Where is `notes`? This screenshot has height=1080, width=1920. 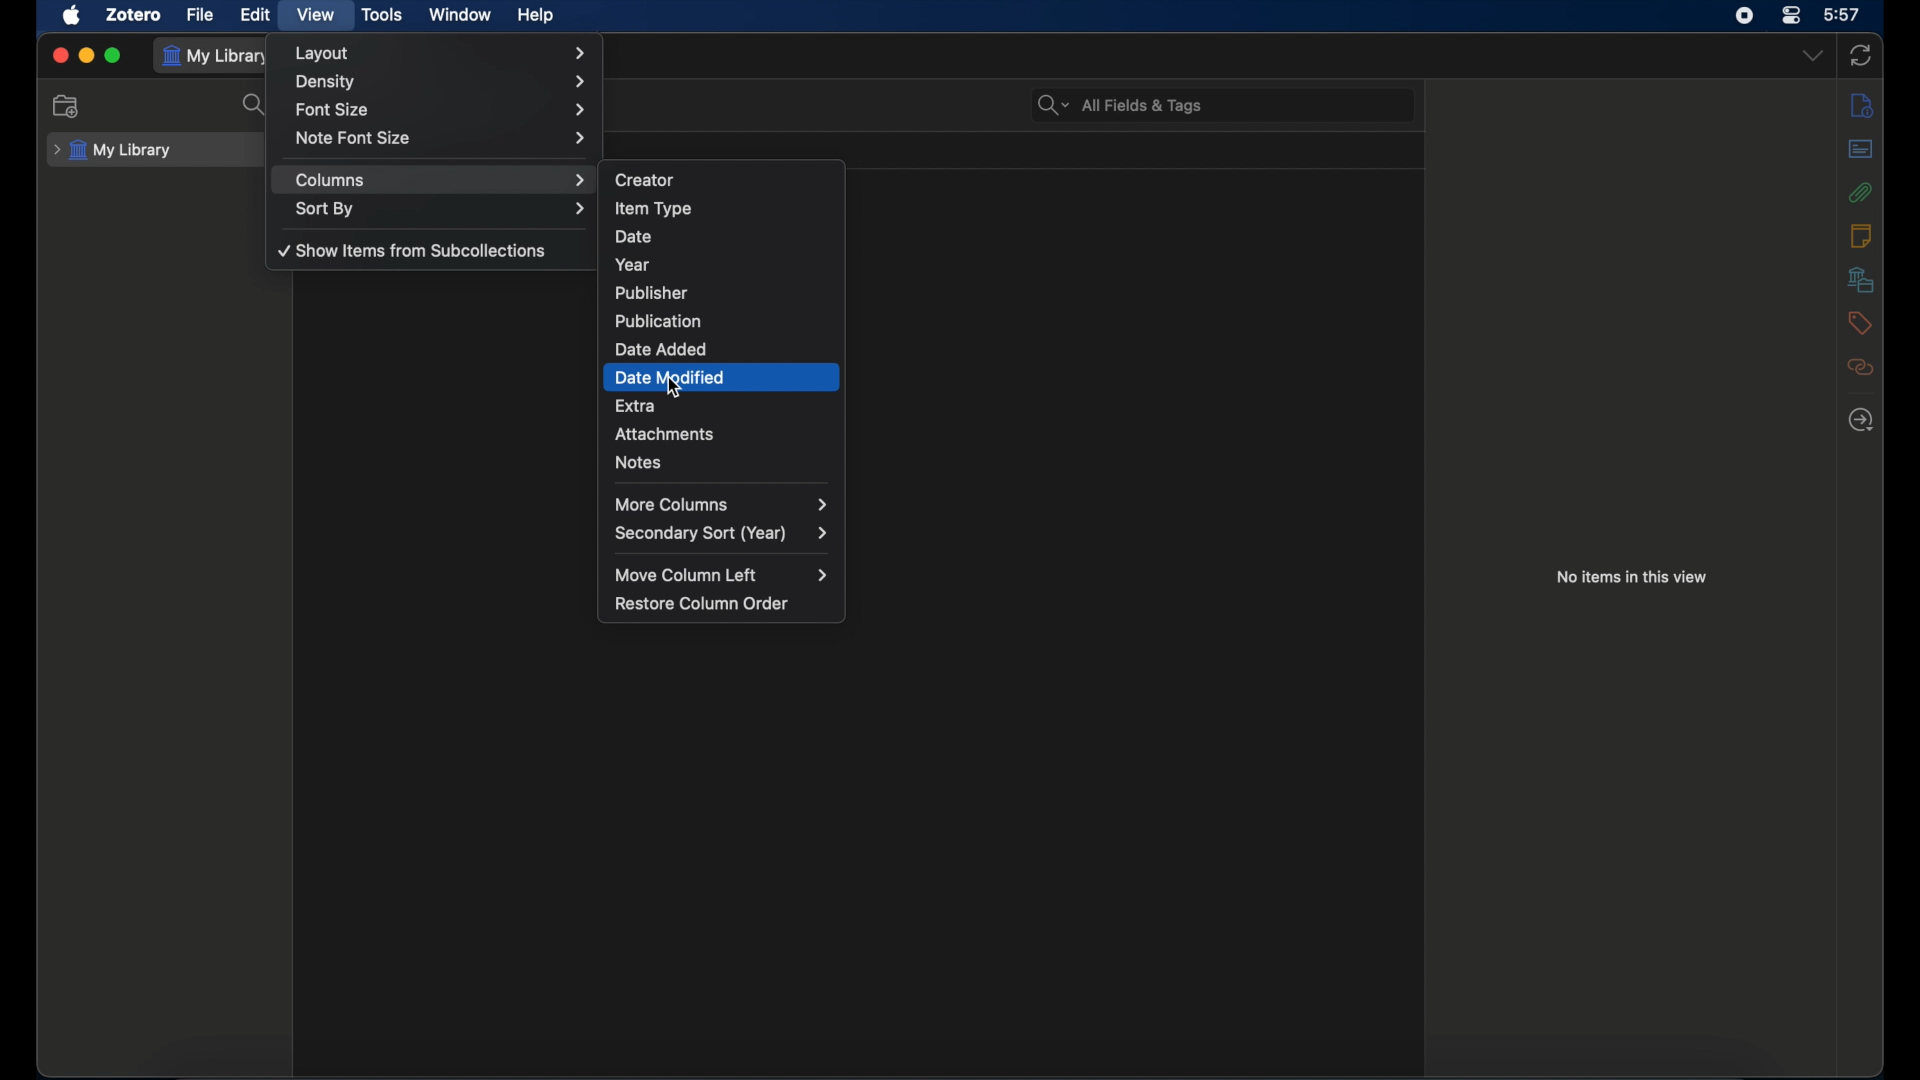
notes is located at coordinates (1859, 234).